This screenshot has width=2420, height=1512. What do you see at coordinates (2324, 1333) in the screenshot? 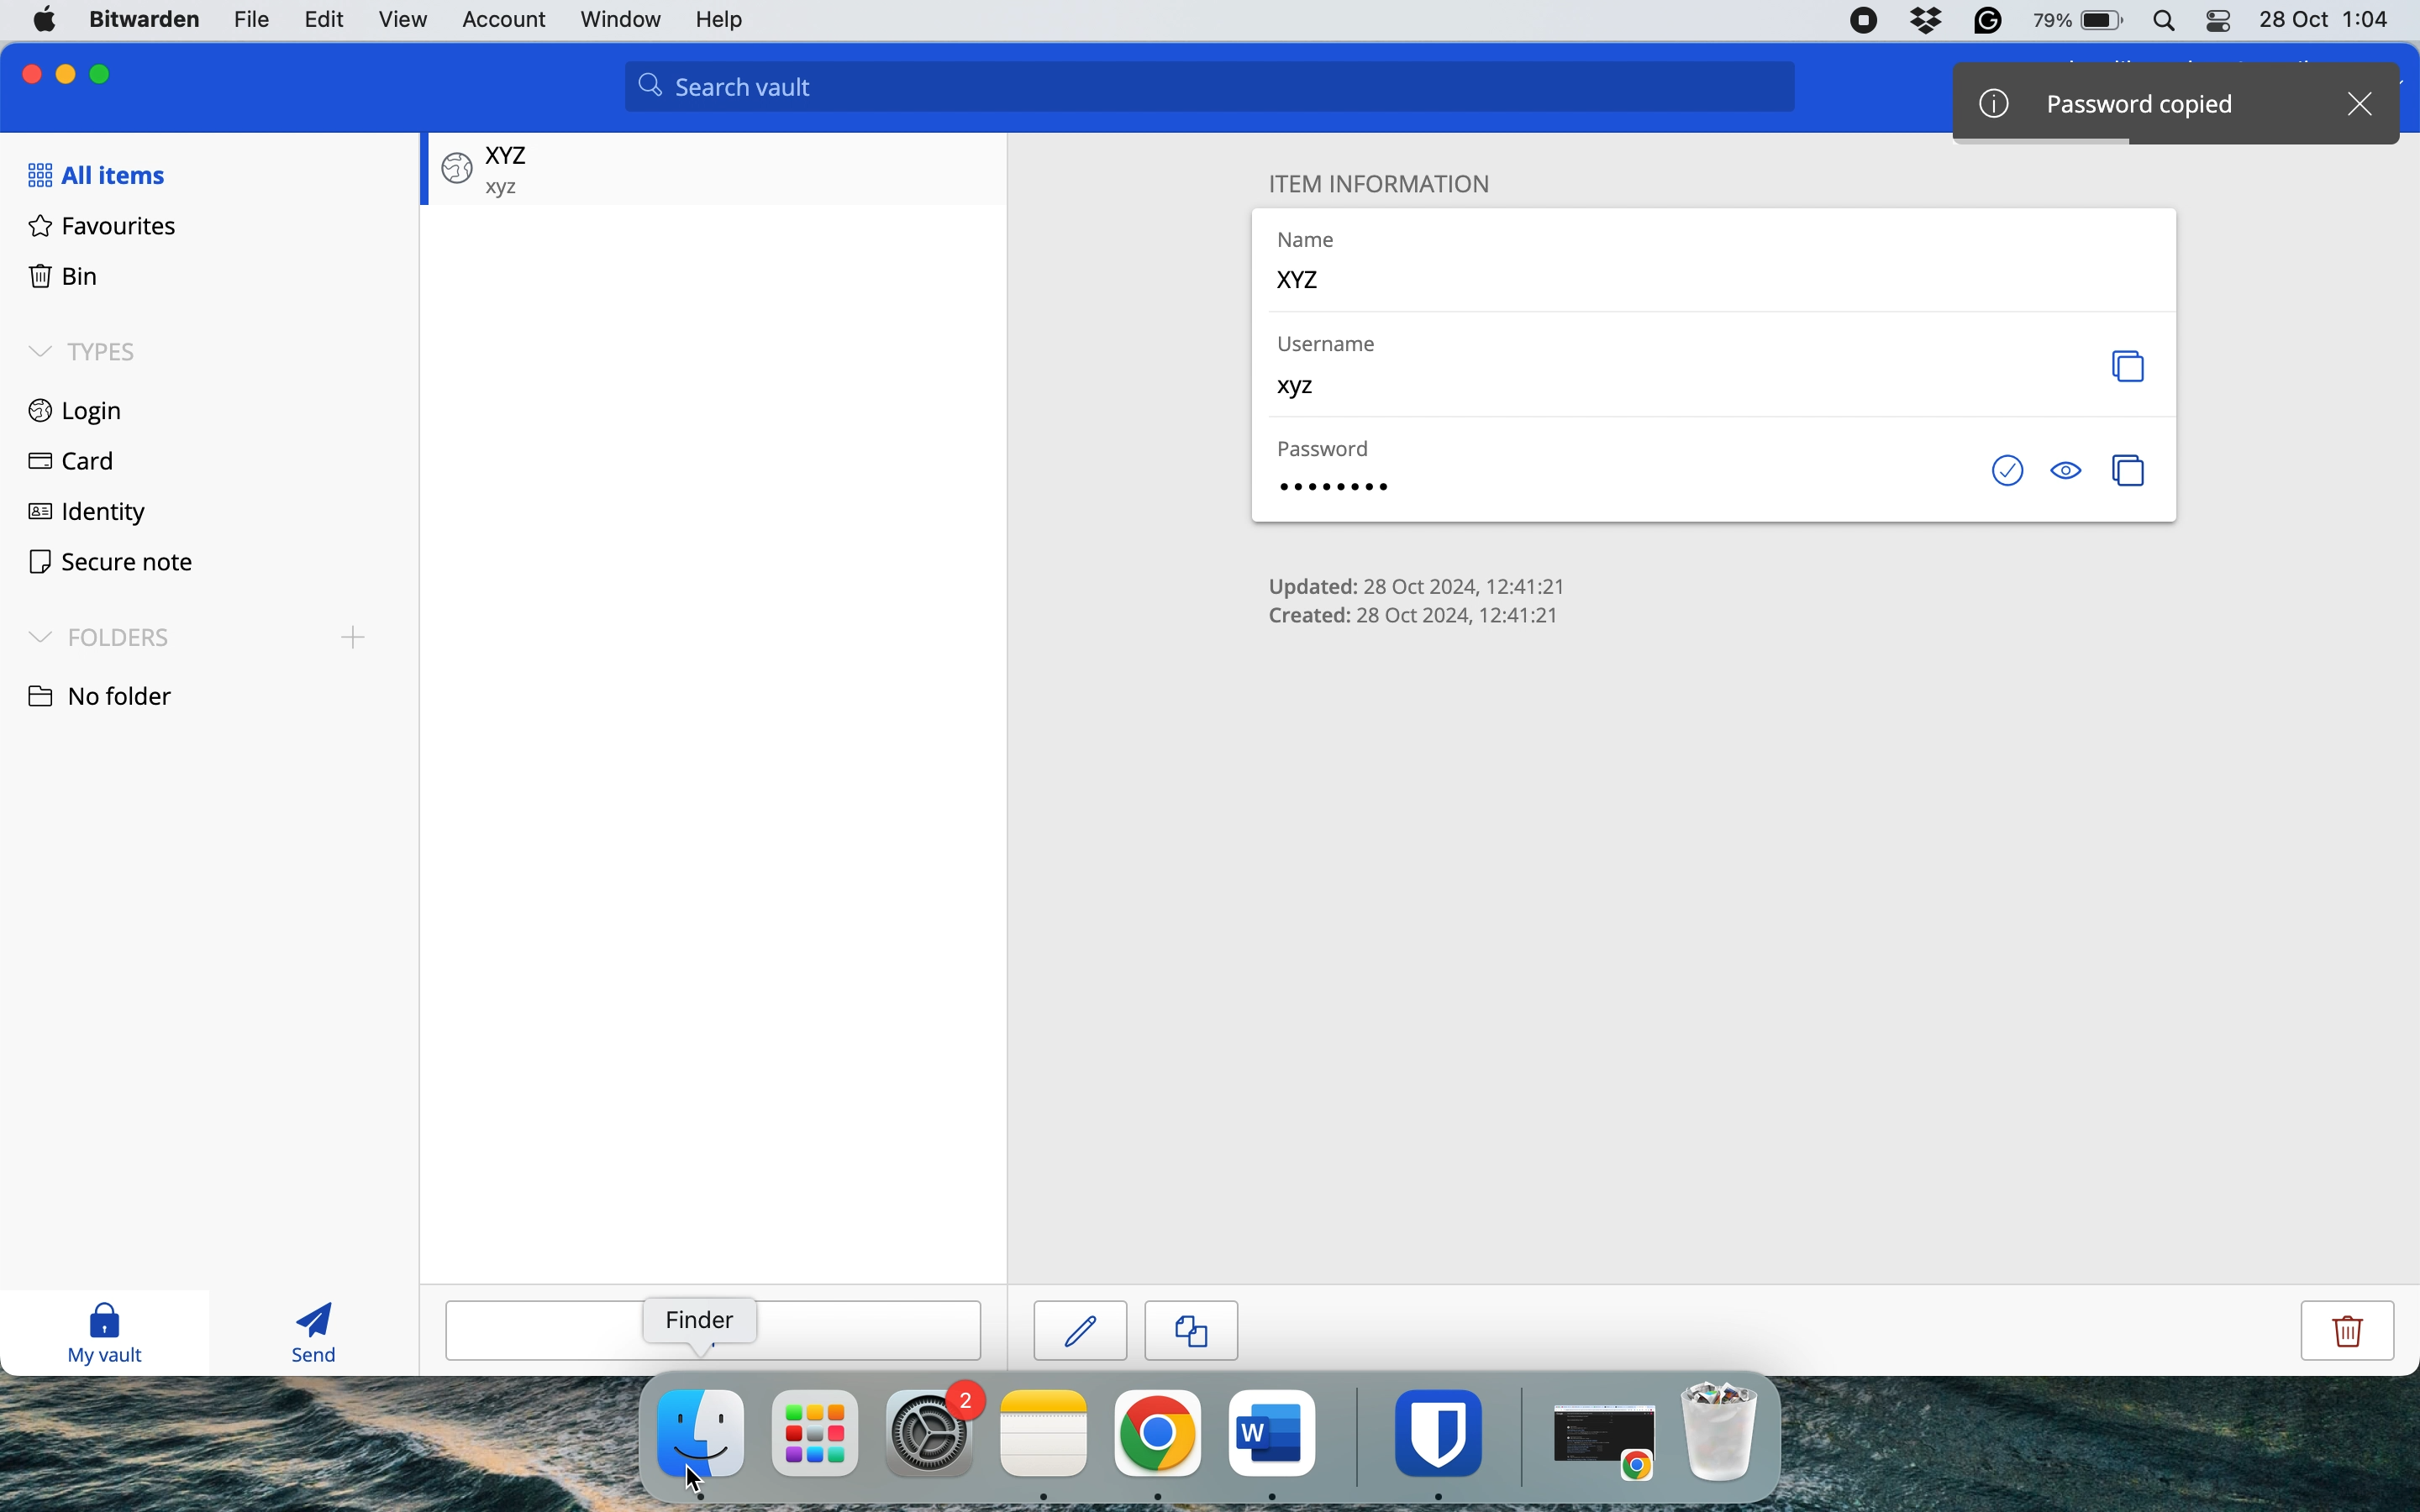
I see `delete` at bounding box center [2324, 1333].